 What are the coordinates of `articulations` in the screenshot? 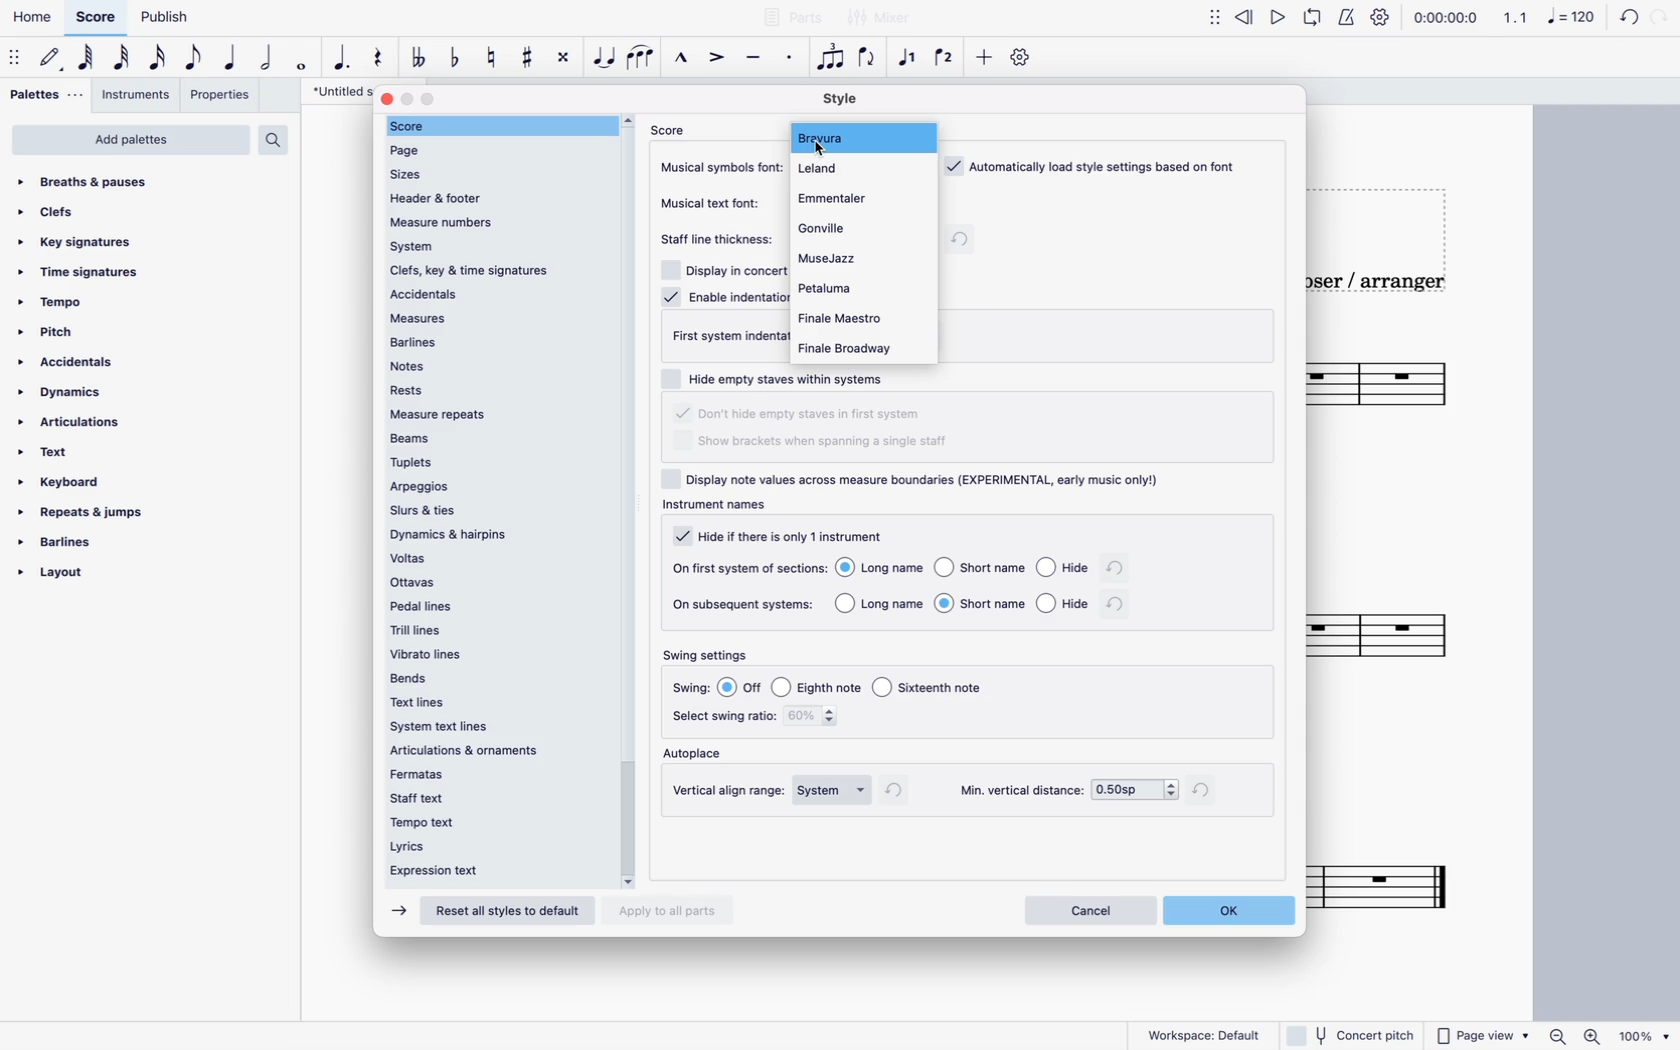 It's located at (76, 424).